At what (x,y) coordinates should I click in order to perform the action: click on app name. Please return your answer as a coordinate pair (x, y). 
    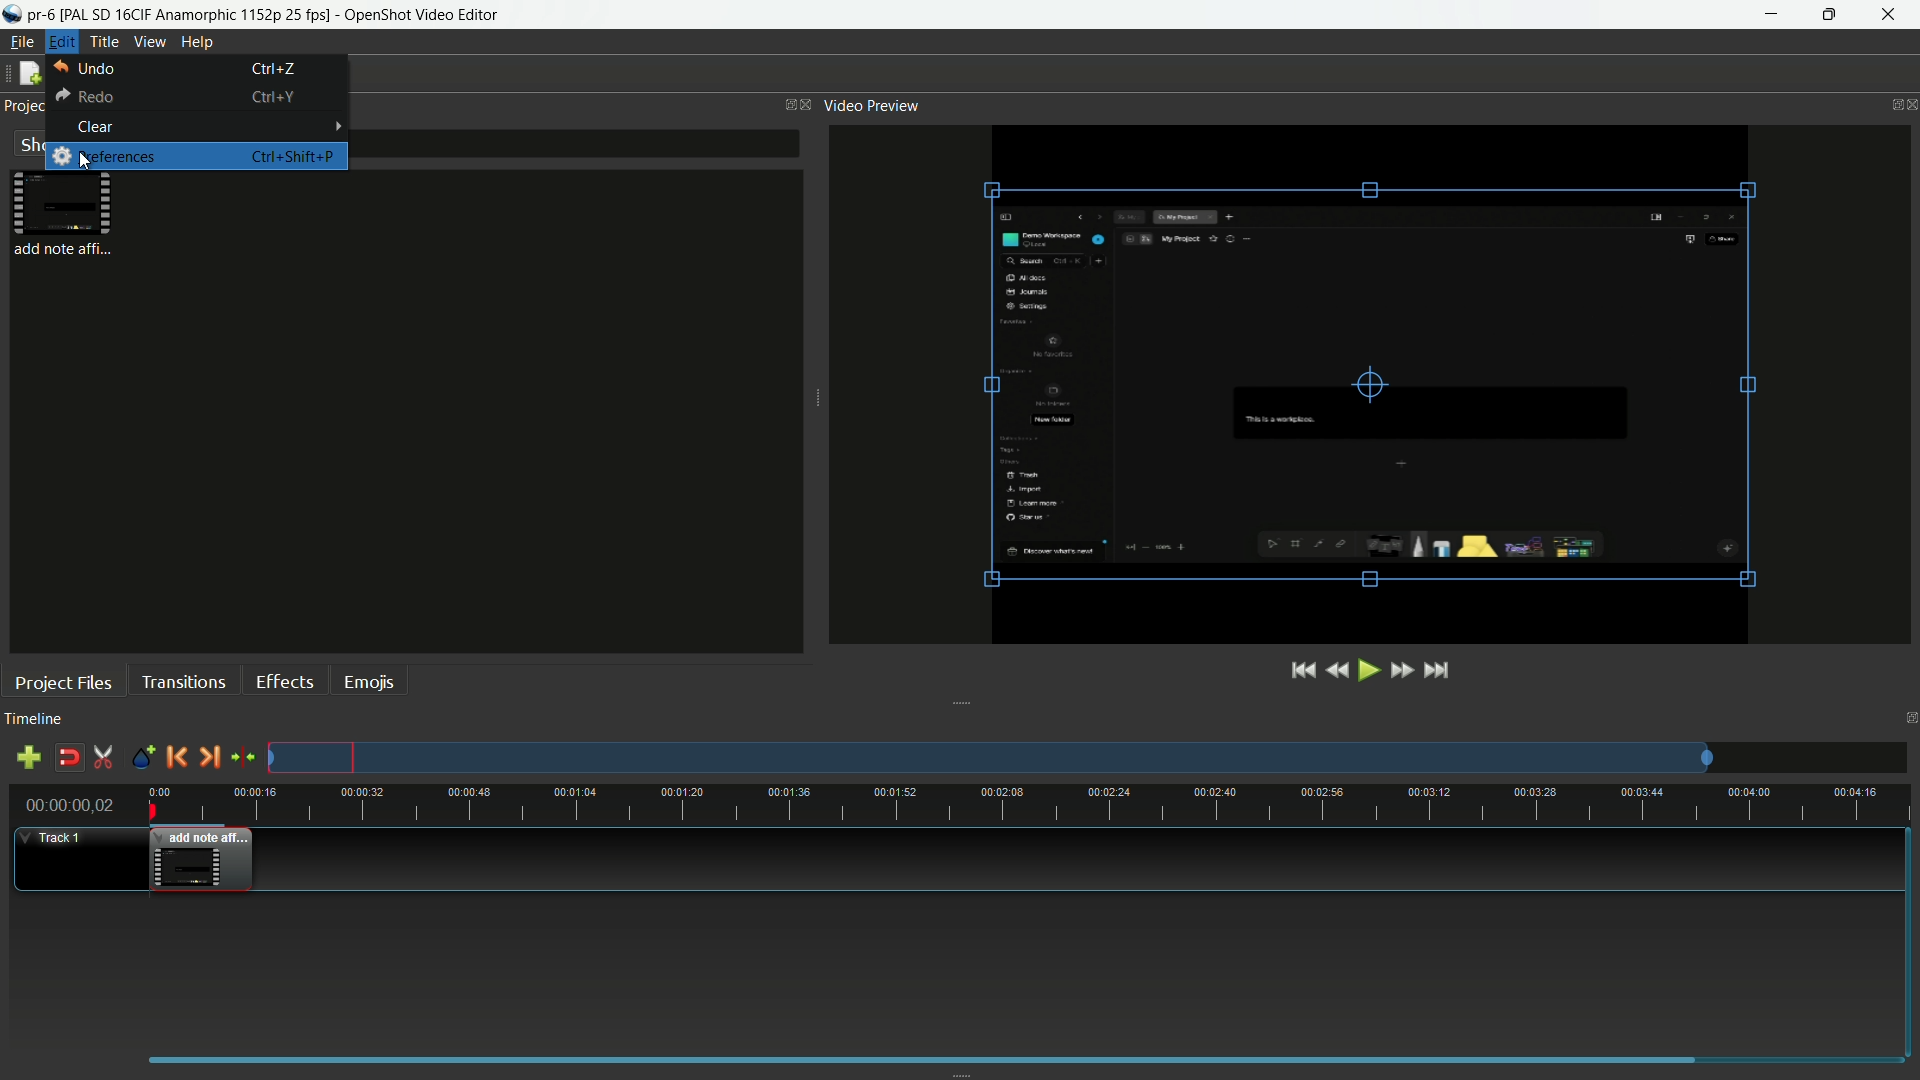
    Looking at the image, I should click on (424, 16).